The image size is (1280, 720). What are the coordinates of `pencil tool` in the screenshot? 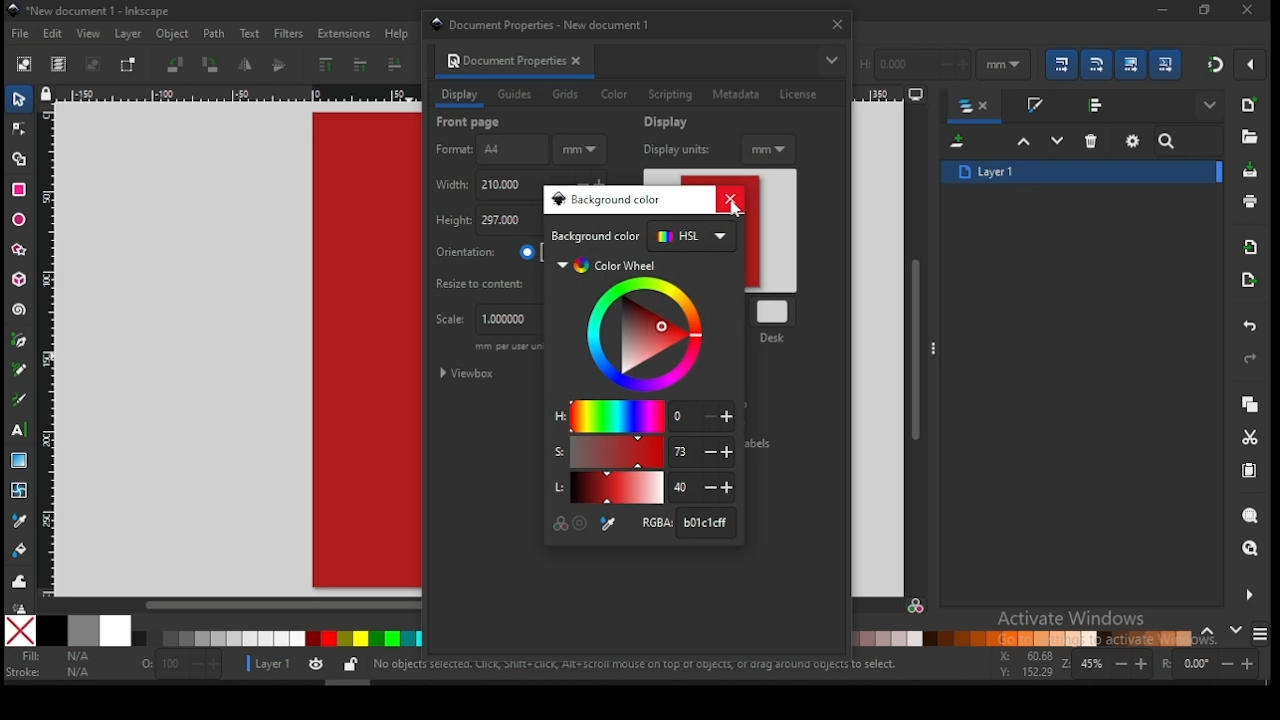 It's located at (21, 371).